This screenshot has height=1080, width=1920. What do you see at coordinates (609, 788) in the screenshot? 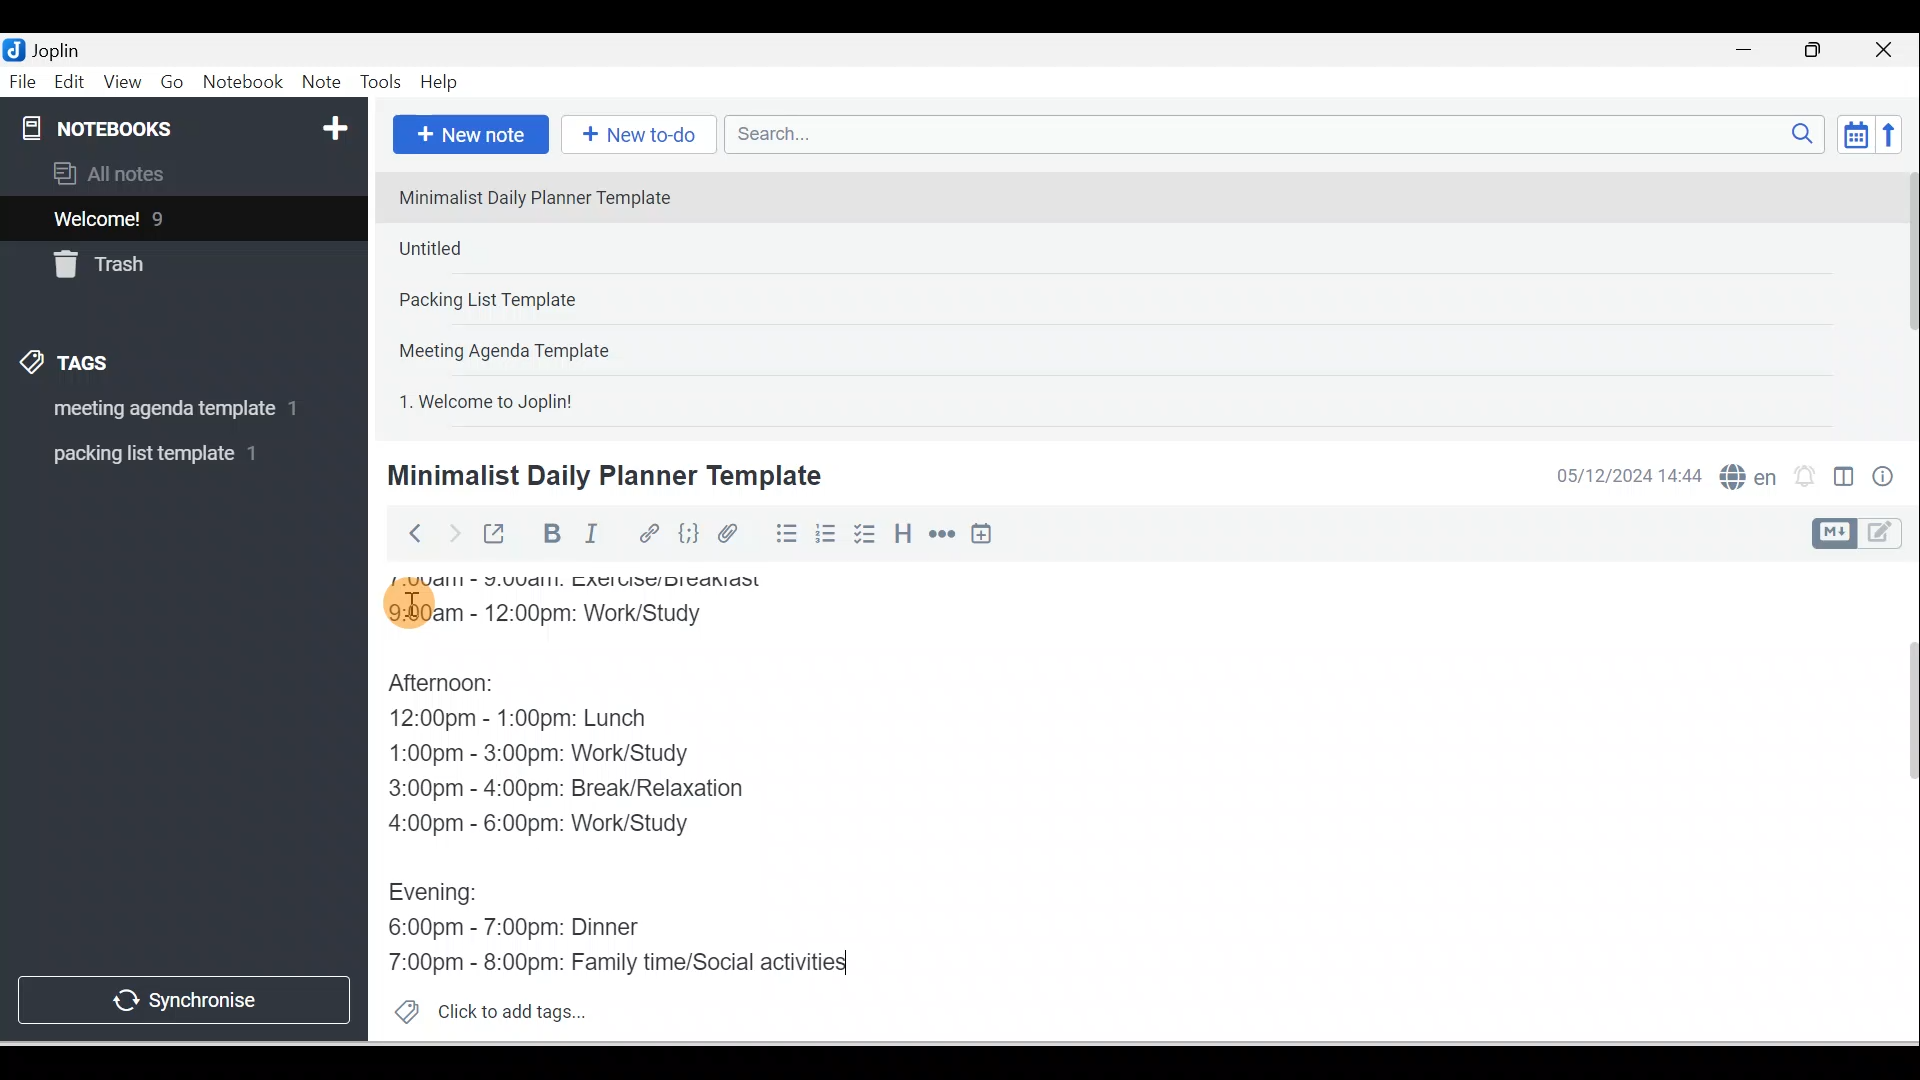
I see `3:00pm - 4:00pm: Break/Relaxation` at bounding box center [609, 788].